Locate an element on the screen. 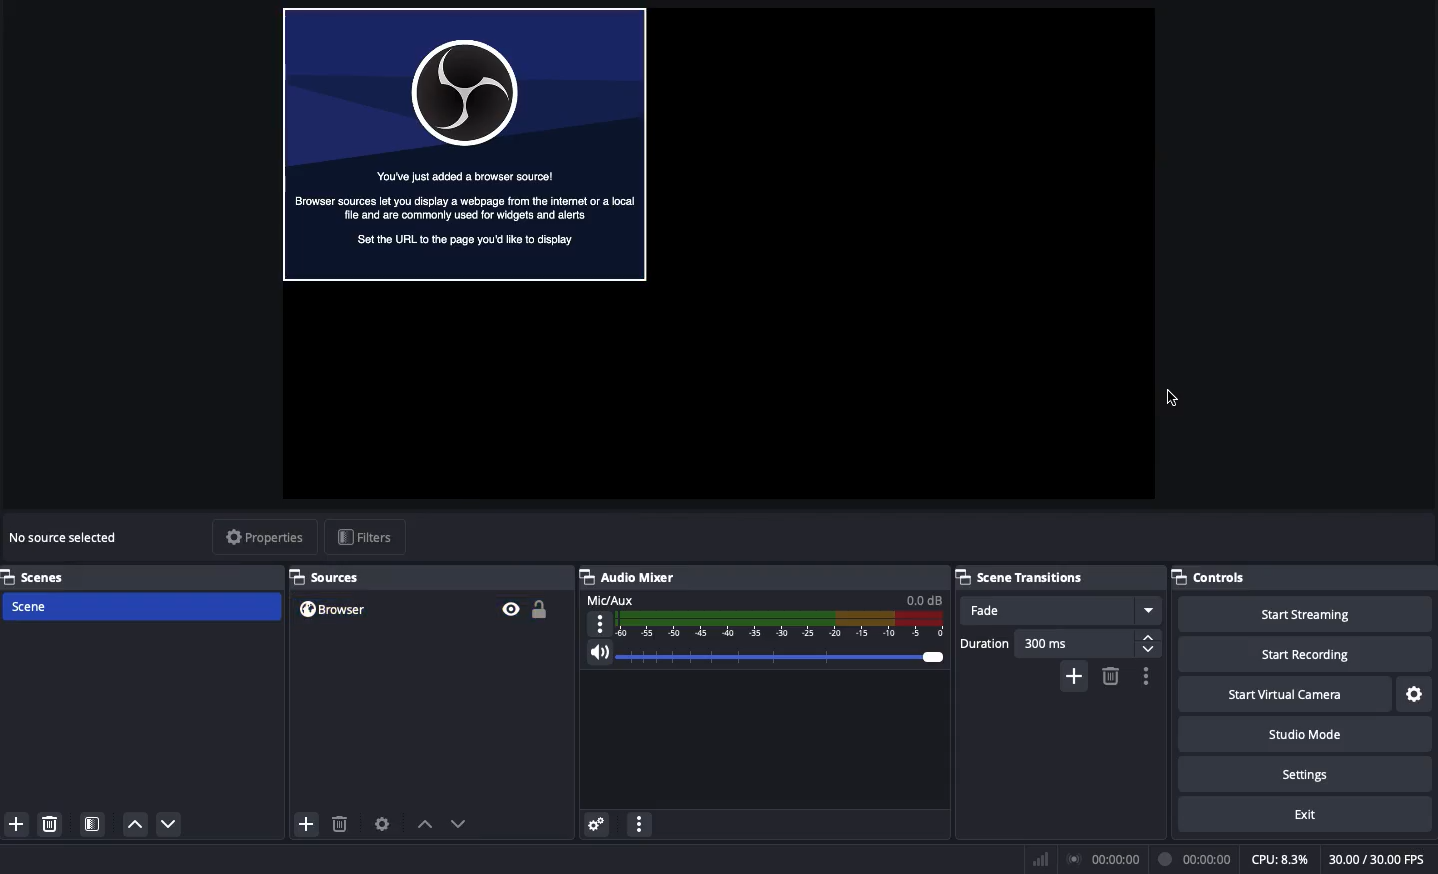 The height and width of the screenshot is (874, 1438). No source selected is located at coordinates (64, 538).